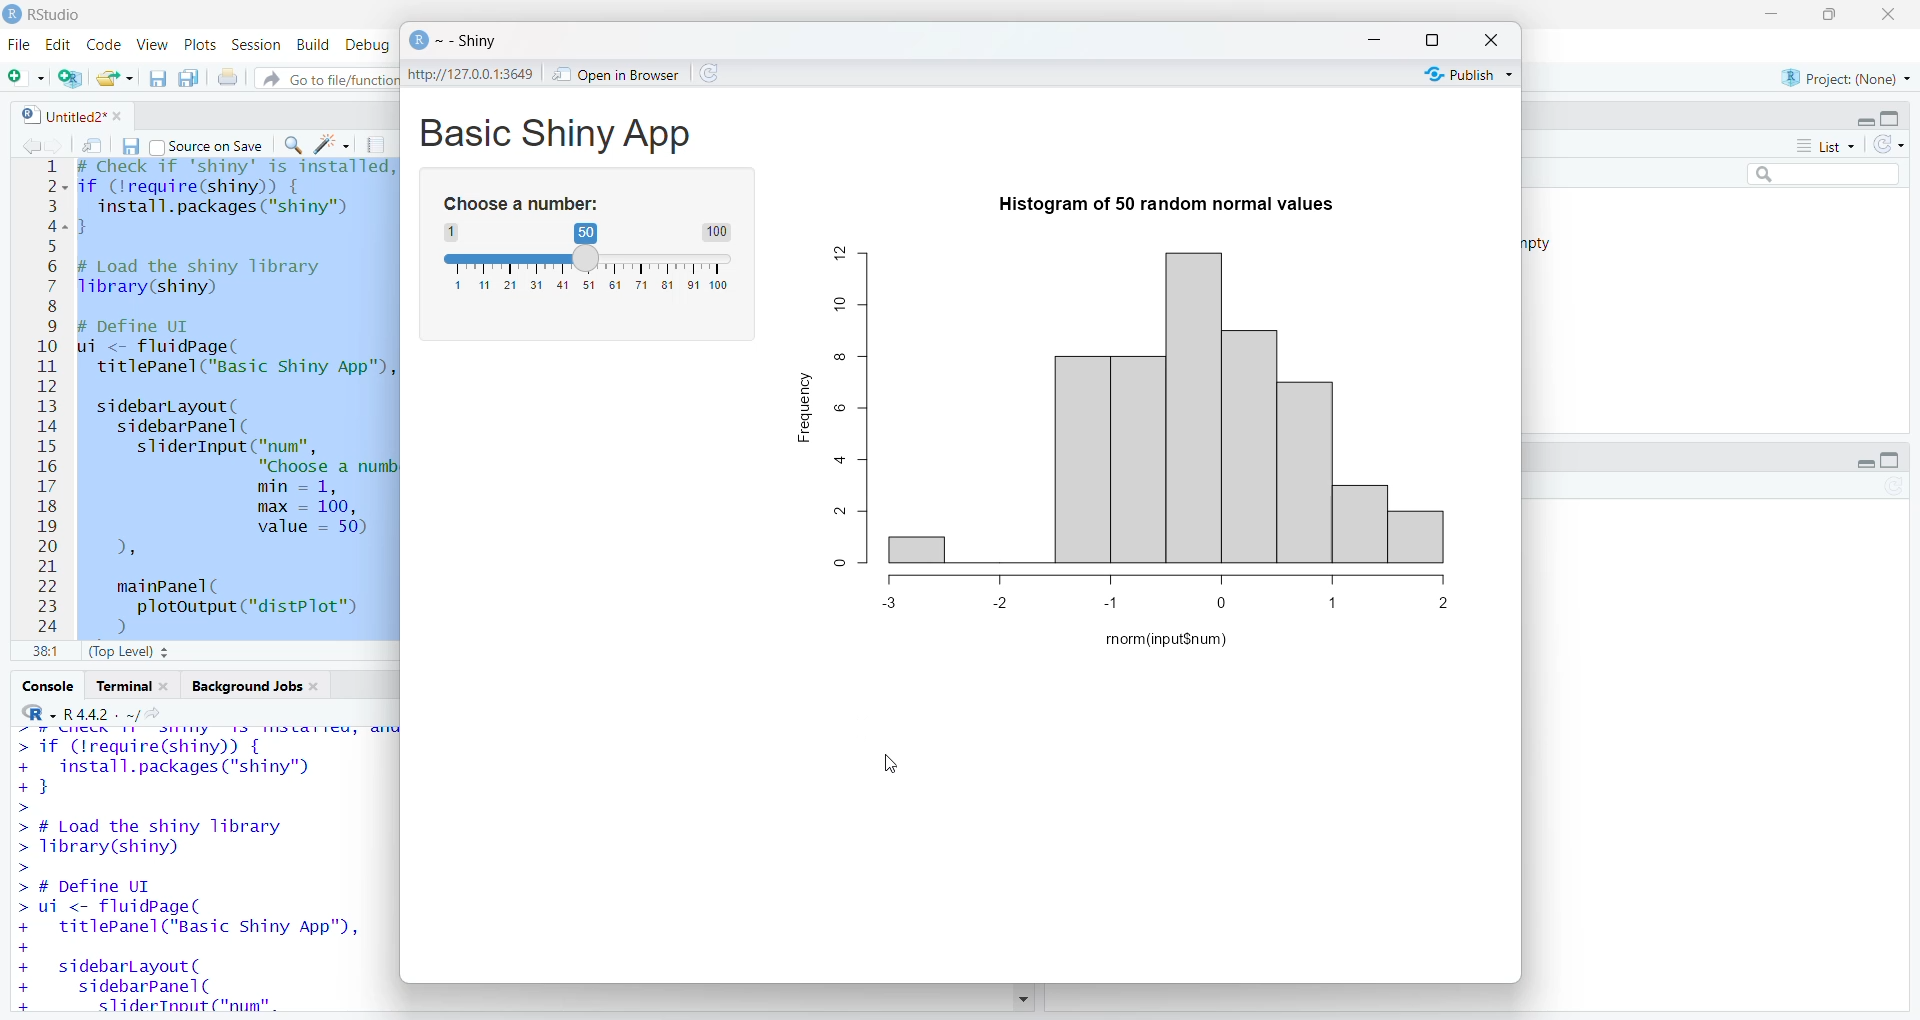 This screenshot has height=1020, width=1920. I want to click on >

> # Load the shiny library
> Tibrary(shiny)

>, so click(158, 836).